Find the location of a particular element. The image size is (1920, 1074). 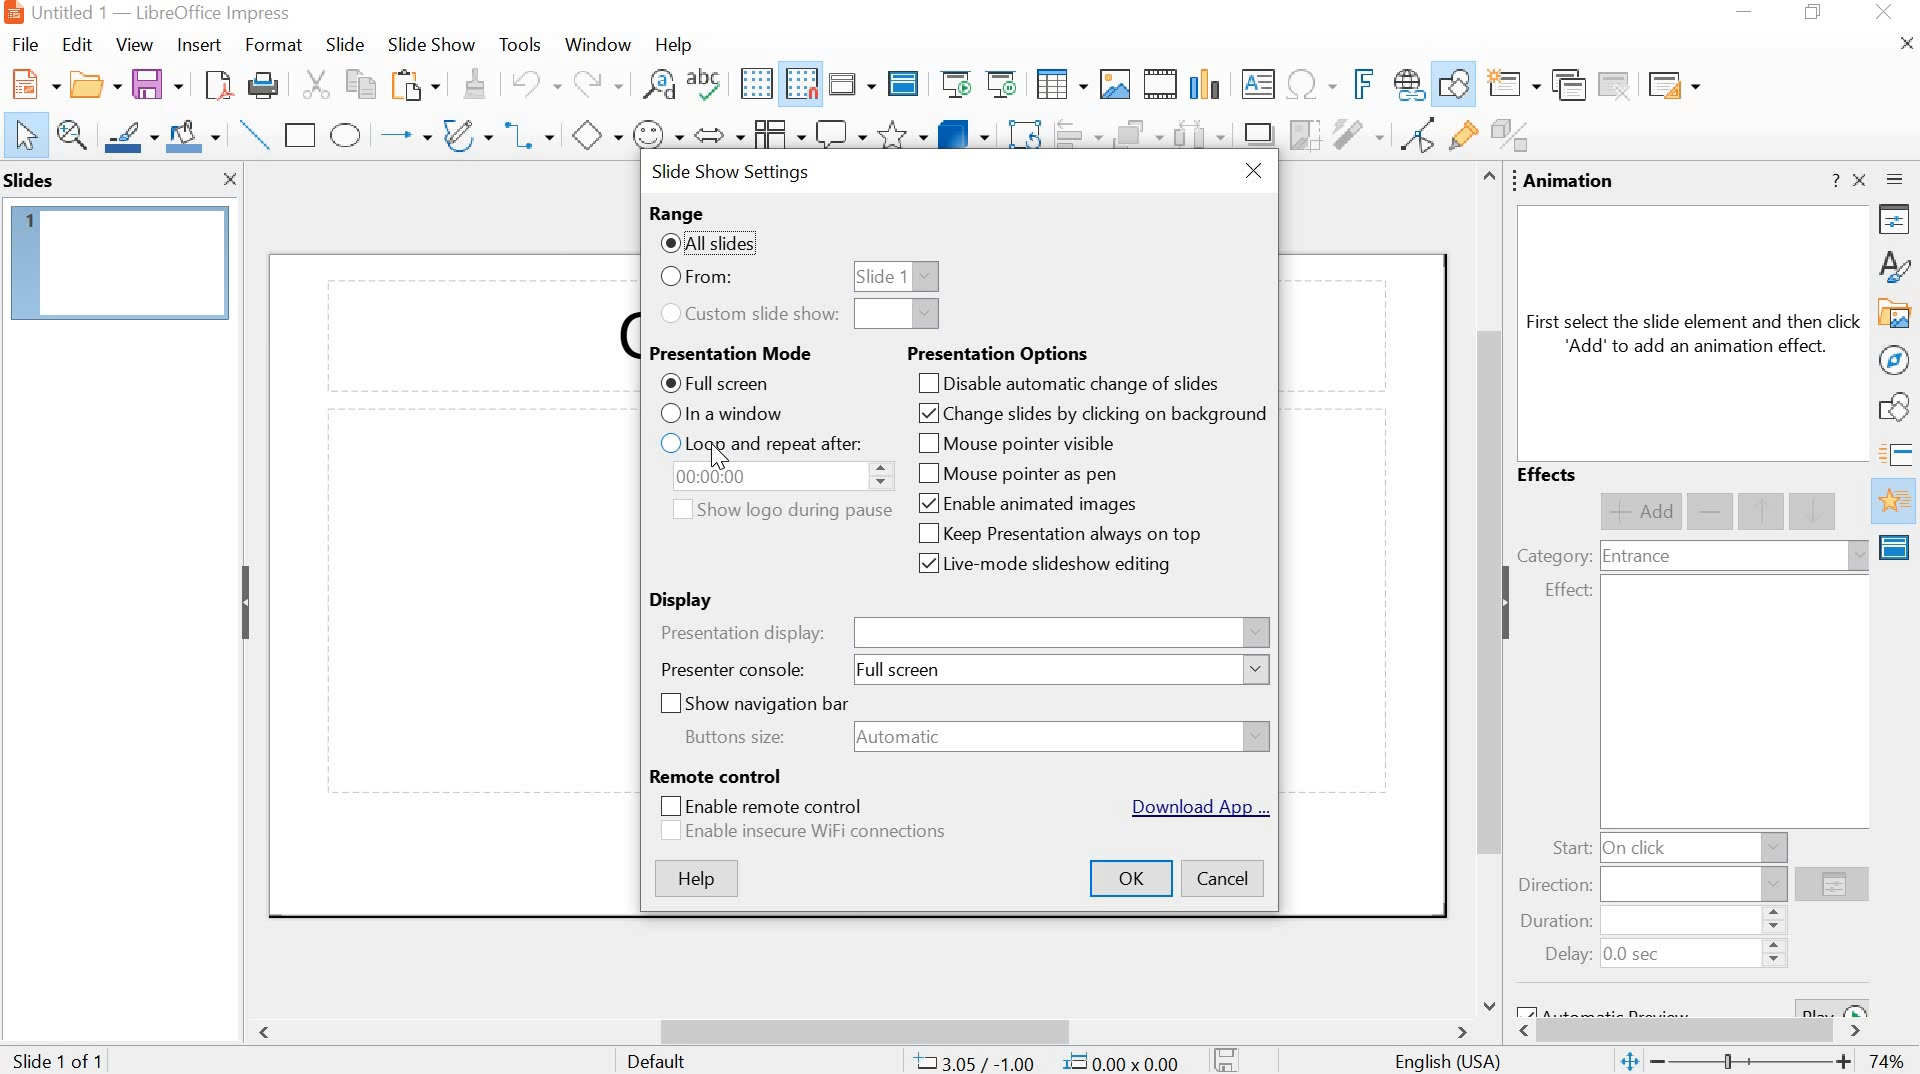

on click is located at coordinates (1639, 847).